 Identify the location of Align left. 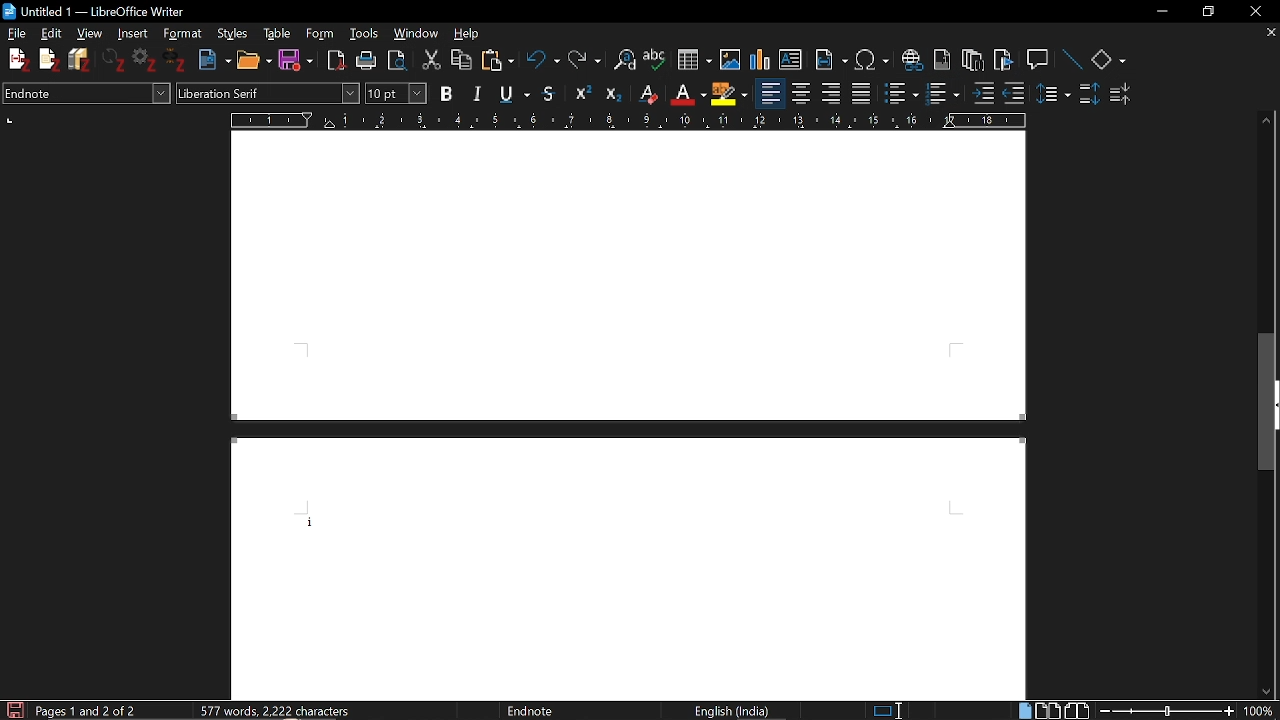
(833, 94).